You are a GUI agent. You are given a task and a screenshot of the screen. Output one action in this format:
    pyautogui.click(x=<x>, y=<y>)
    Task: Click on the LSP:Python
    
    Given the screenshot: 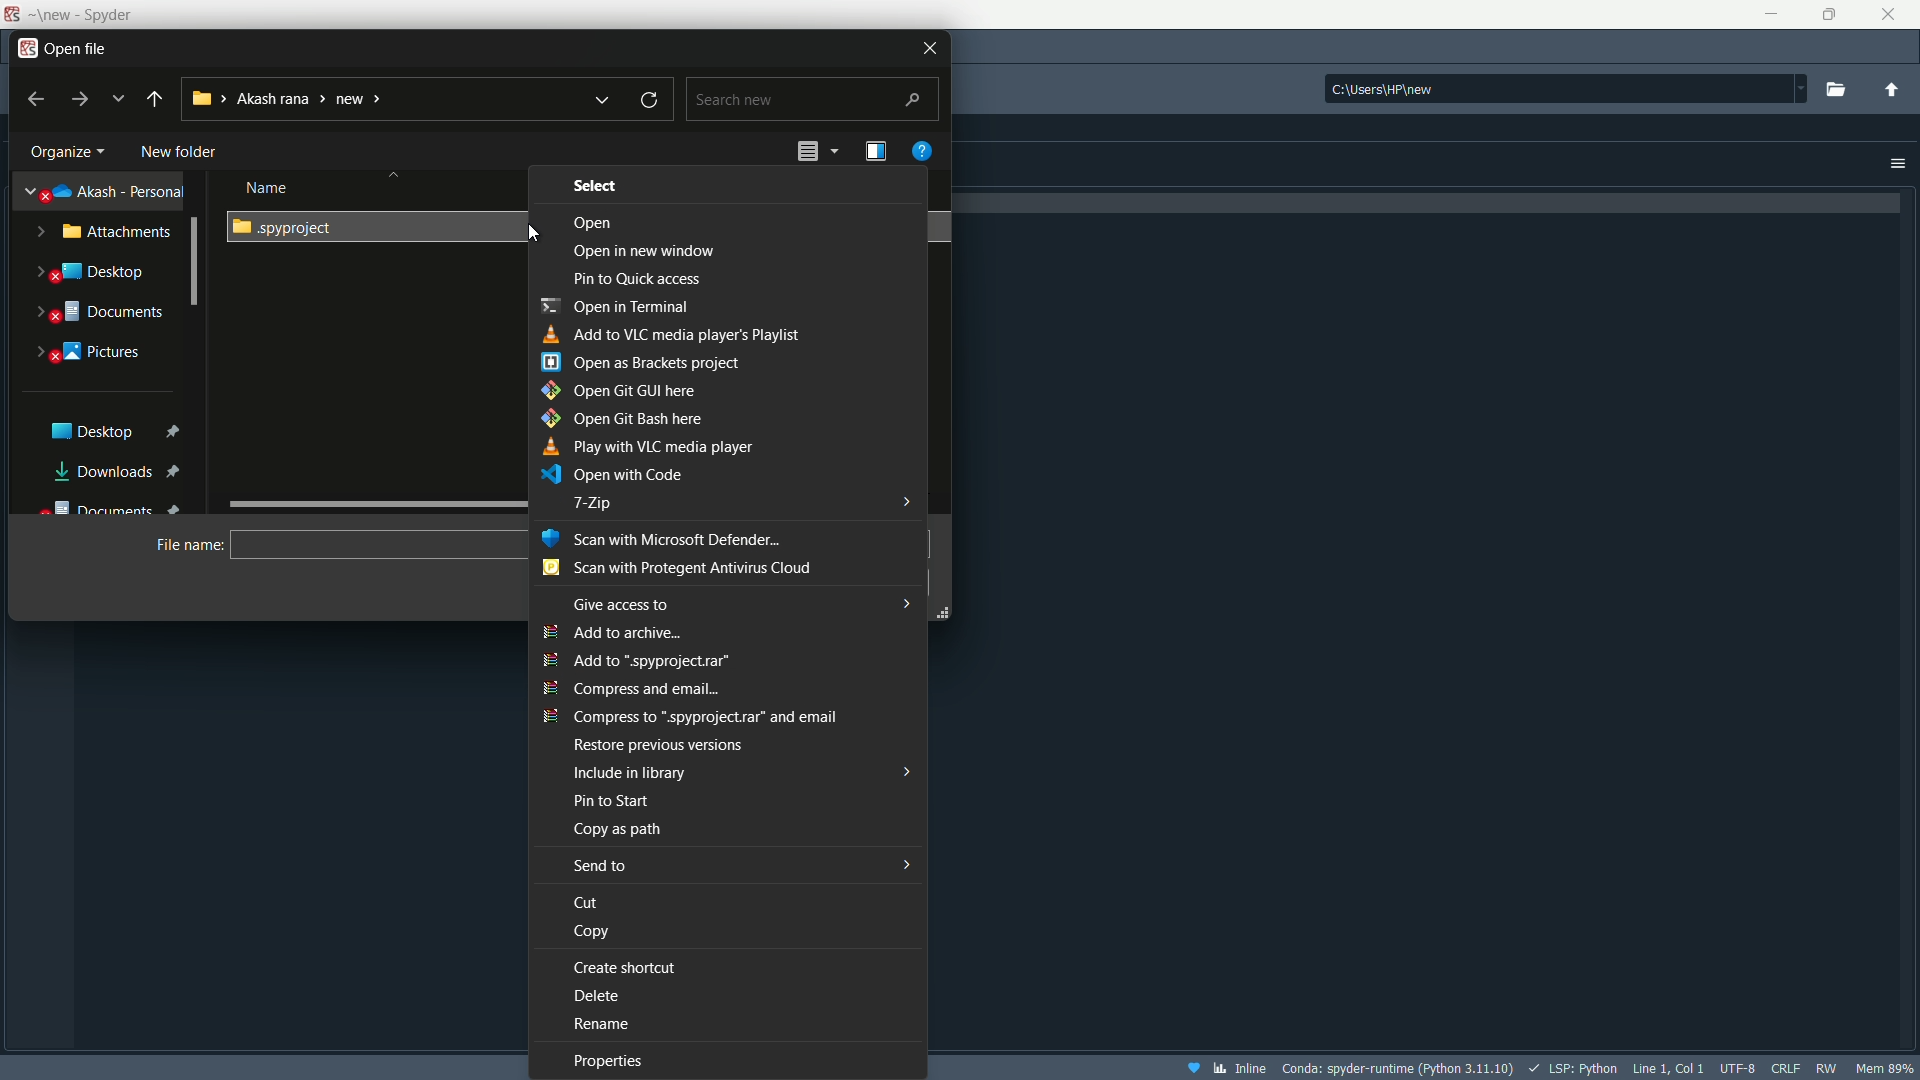 What is the action you would take?
    pyautogui.click(x=1573, y=1068)
    